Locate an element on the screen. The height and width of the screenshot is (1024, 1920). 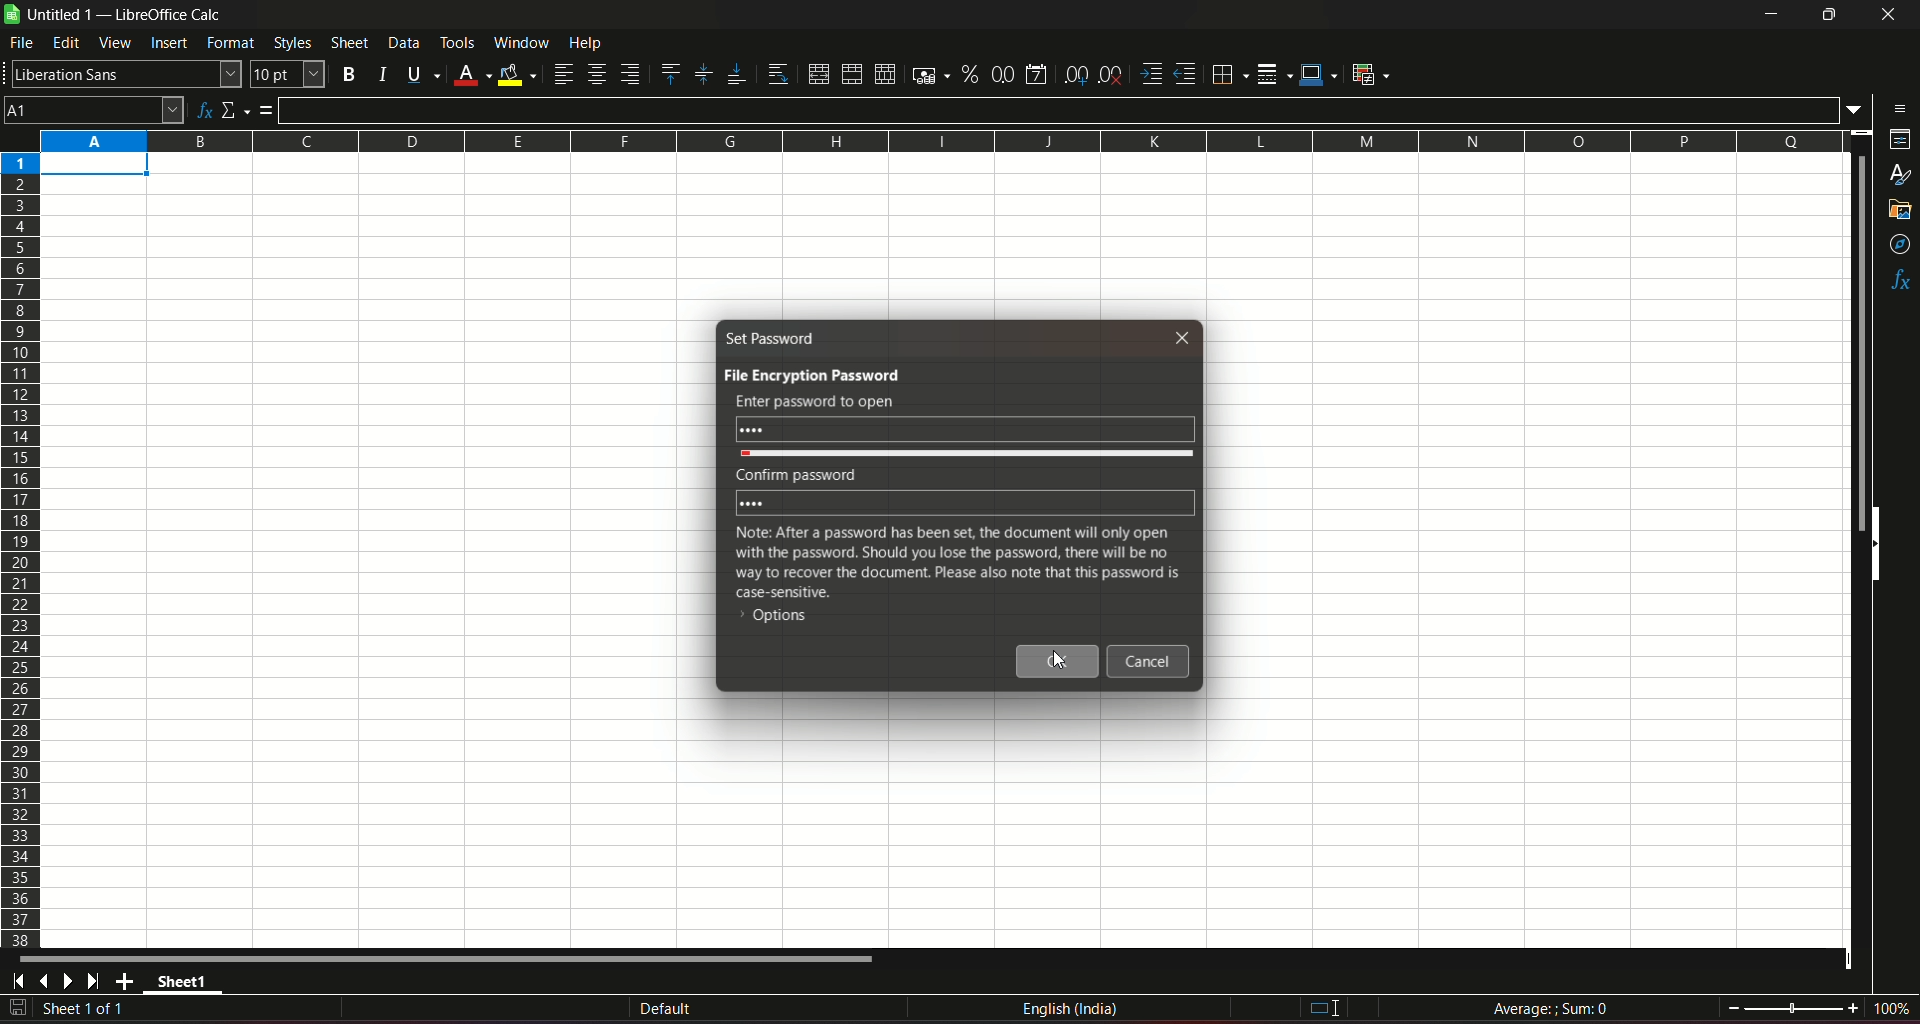
OK is located at coordinates (1059, 662).